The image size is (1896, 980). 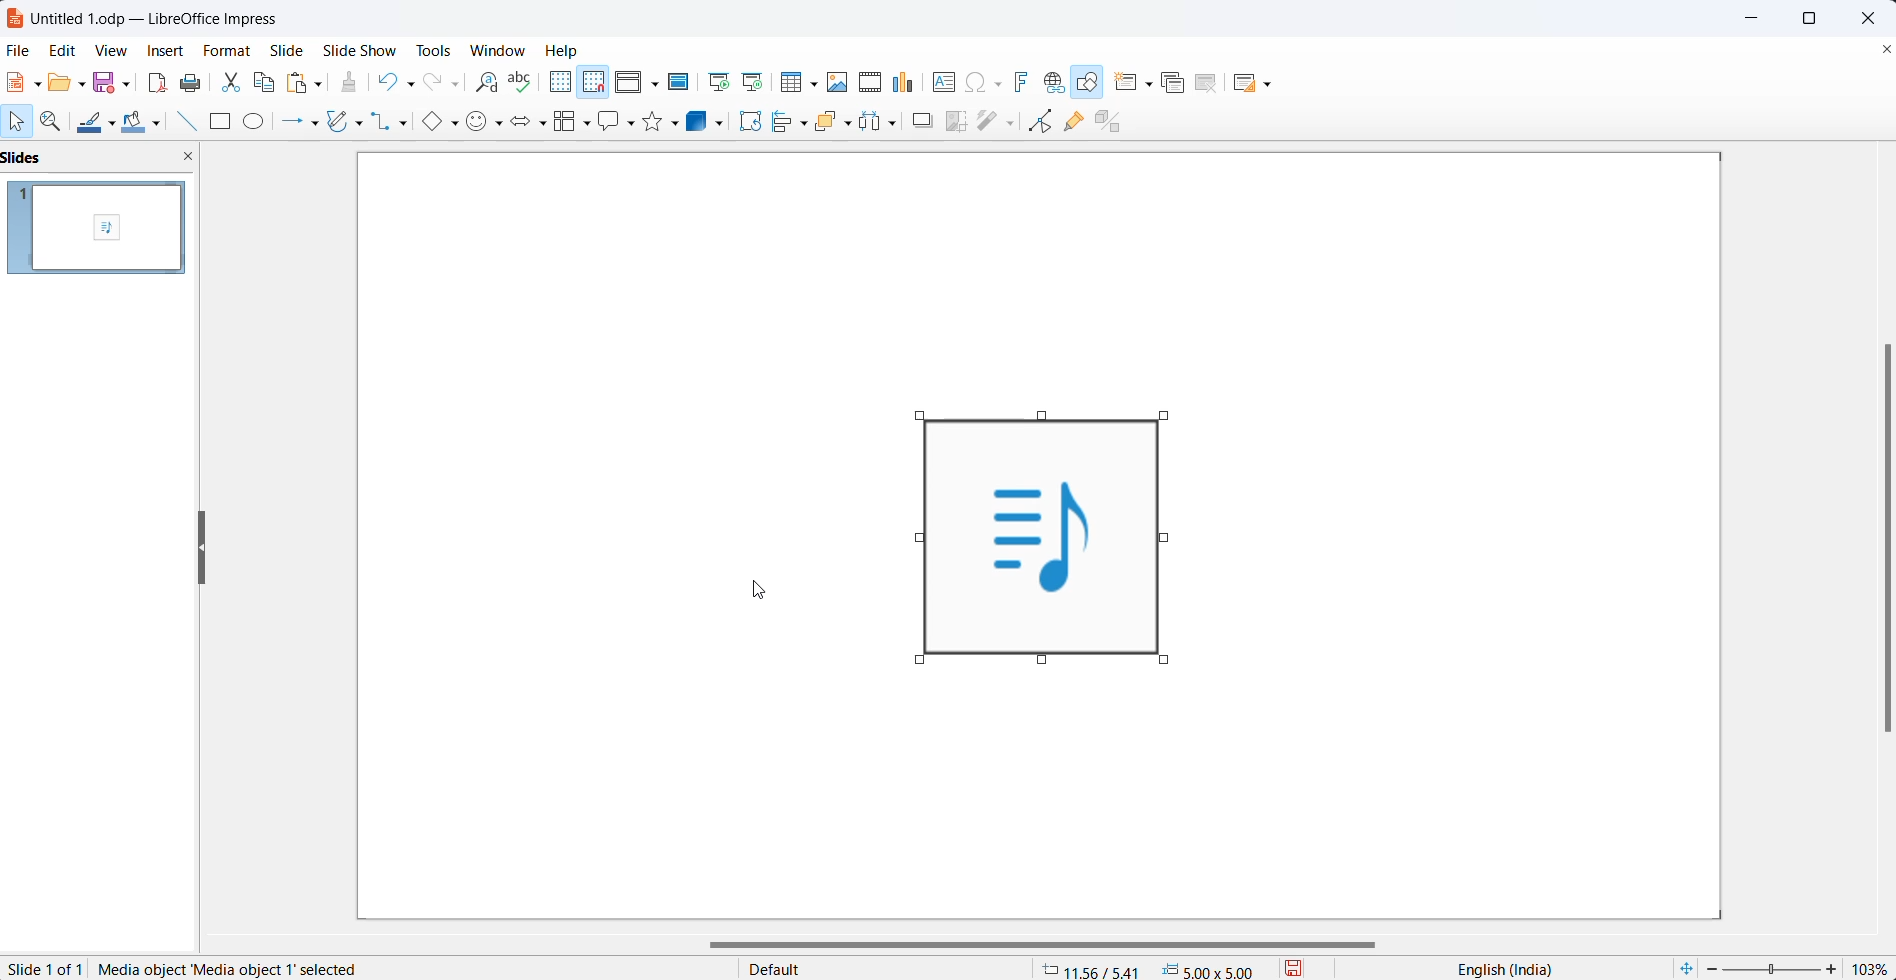 What do you see at coordinates (1124, 82) in the screenshot?
I see `new slide` at bounding box center [1124, 82].